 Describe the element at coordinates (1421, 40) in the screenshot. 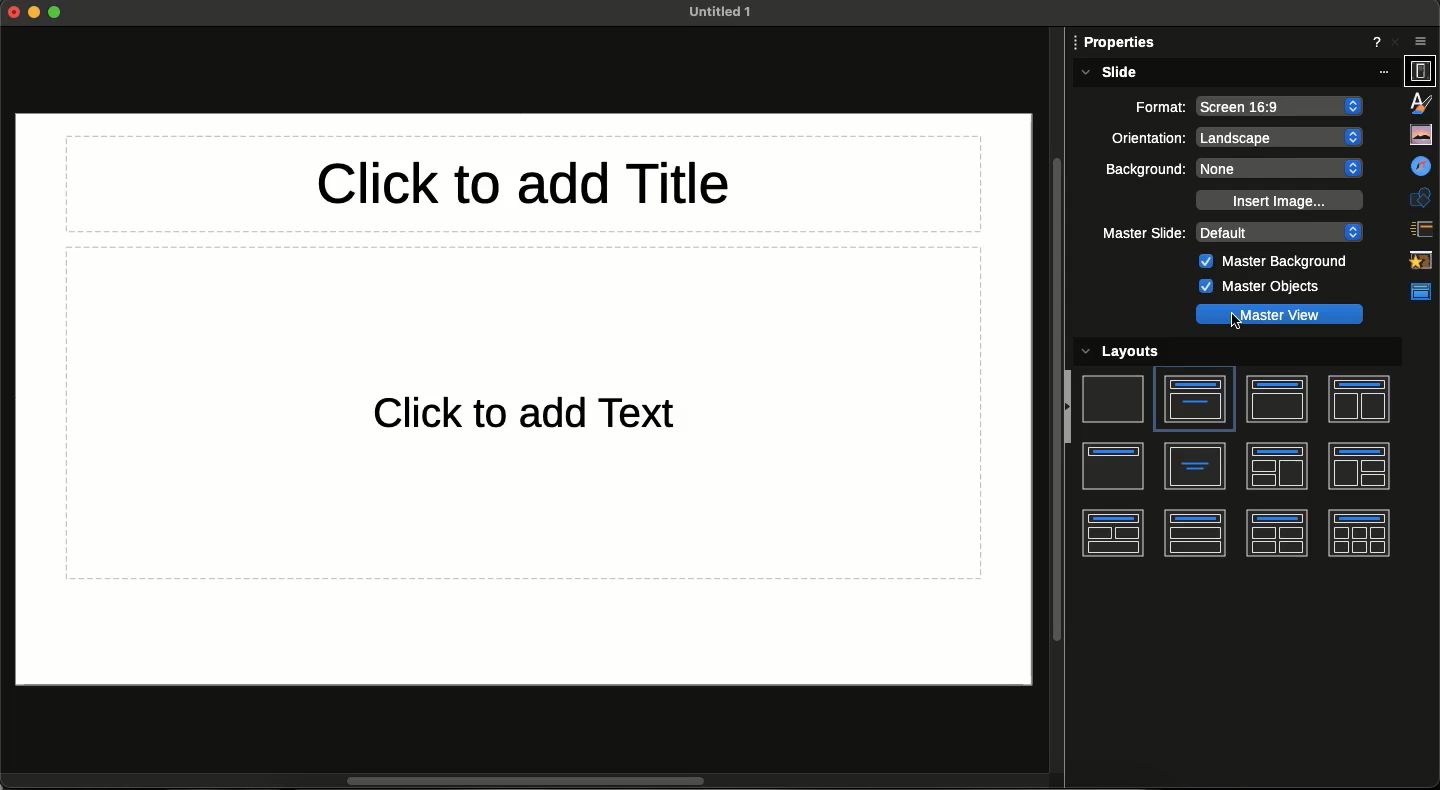

I see `Options` at that location.